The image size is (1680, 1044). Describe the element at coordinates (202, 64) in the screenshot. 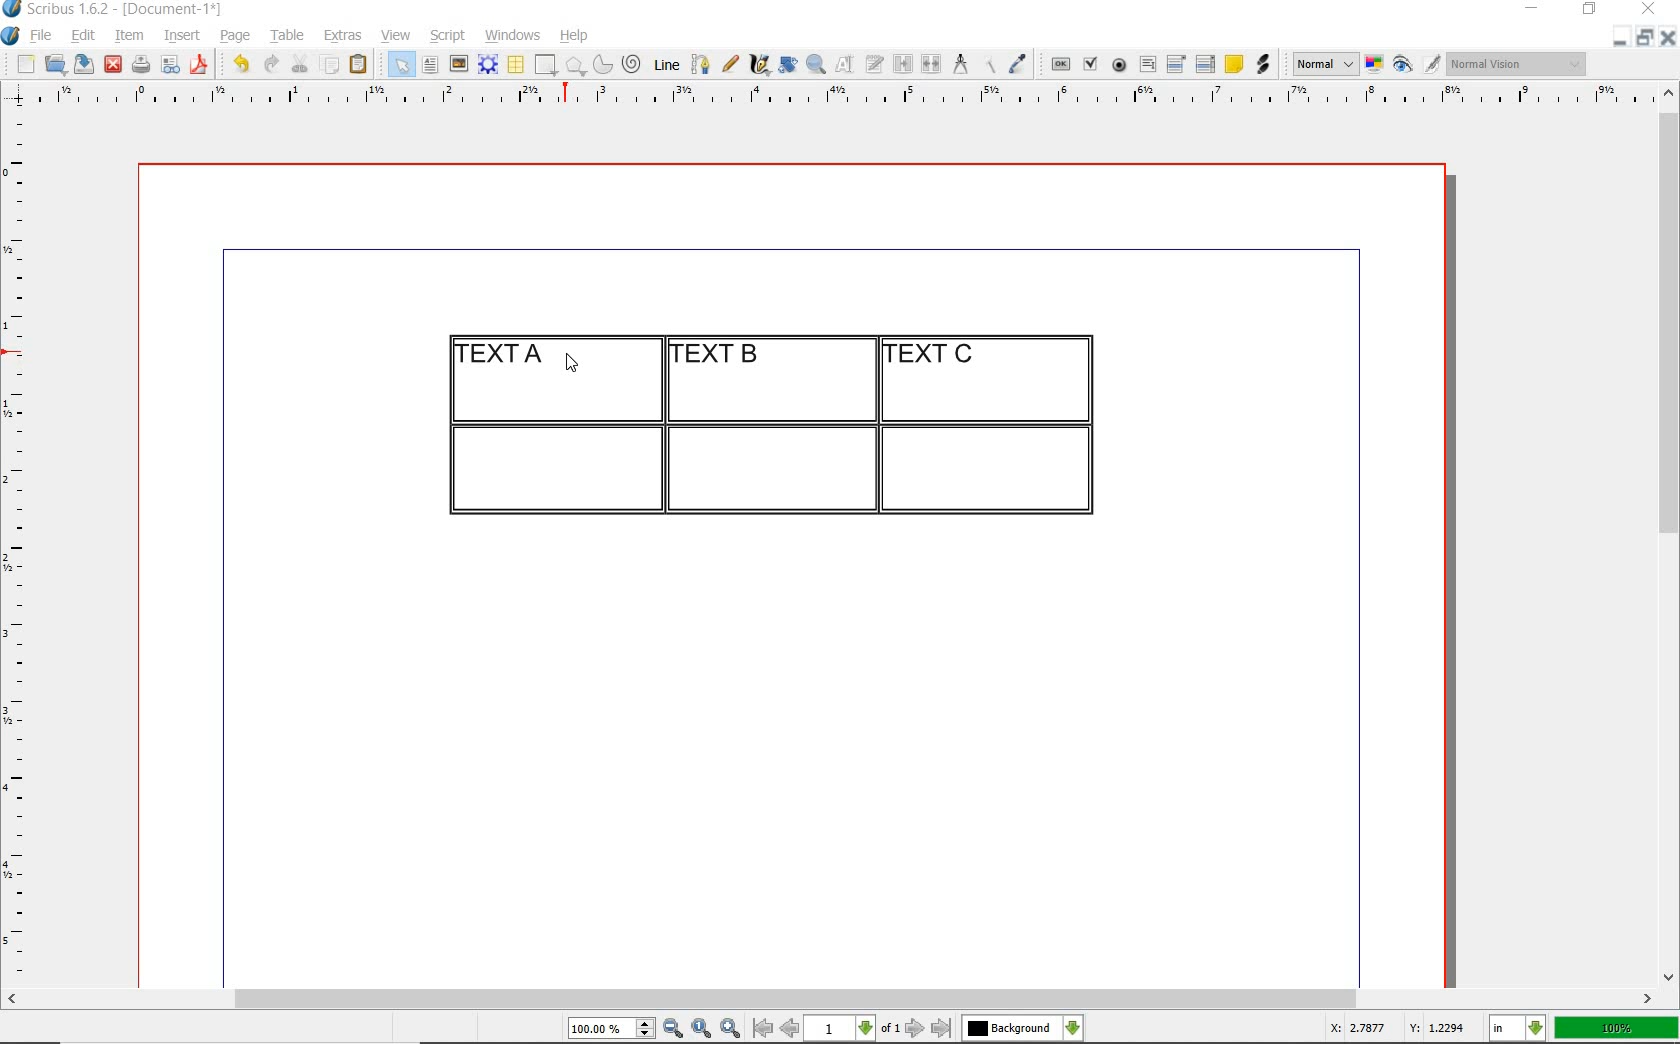

I see `save as pdf` at that location.